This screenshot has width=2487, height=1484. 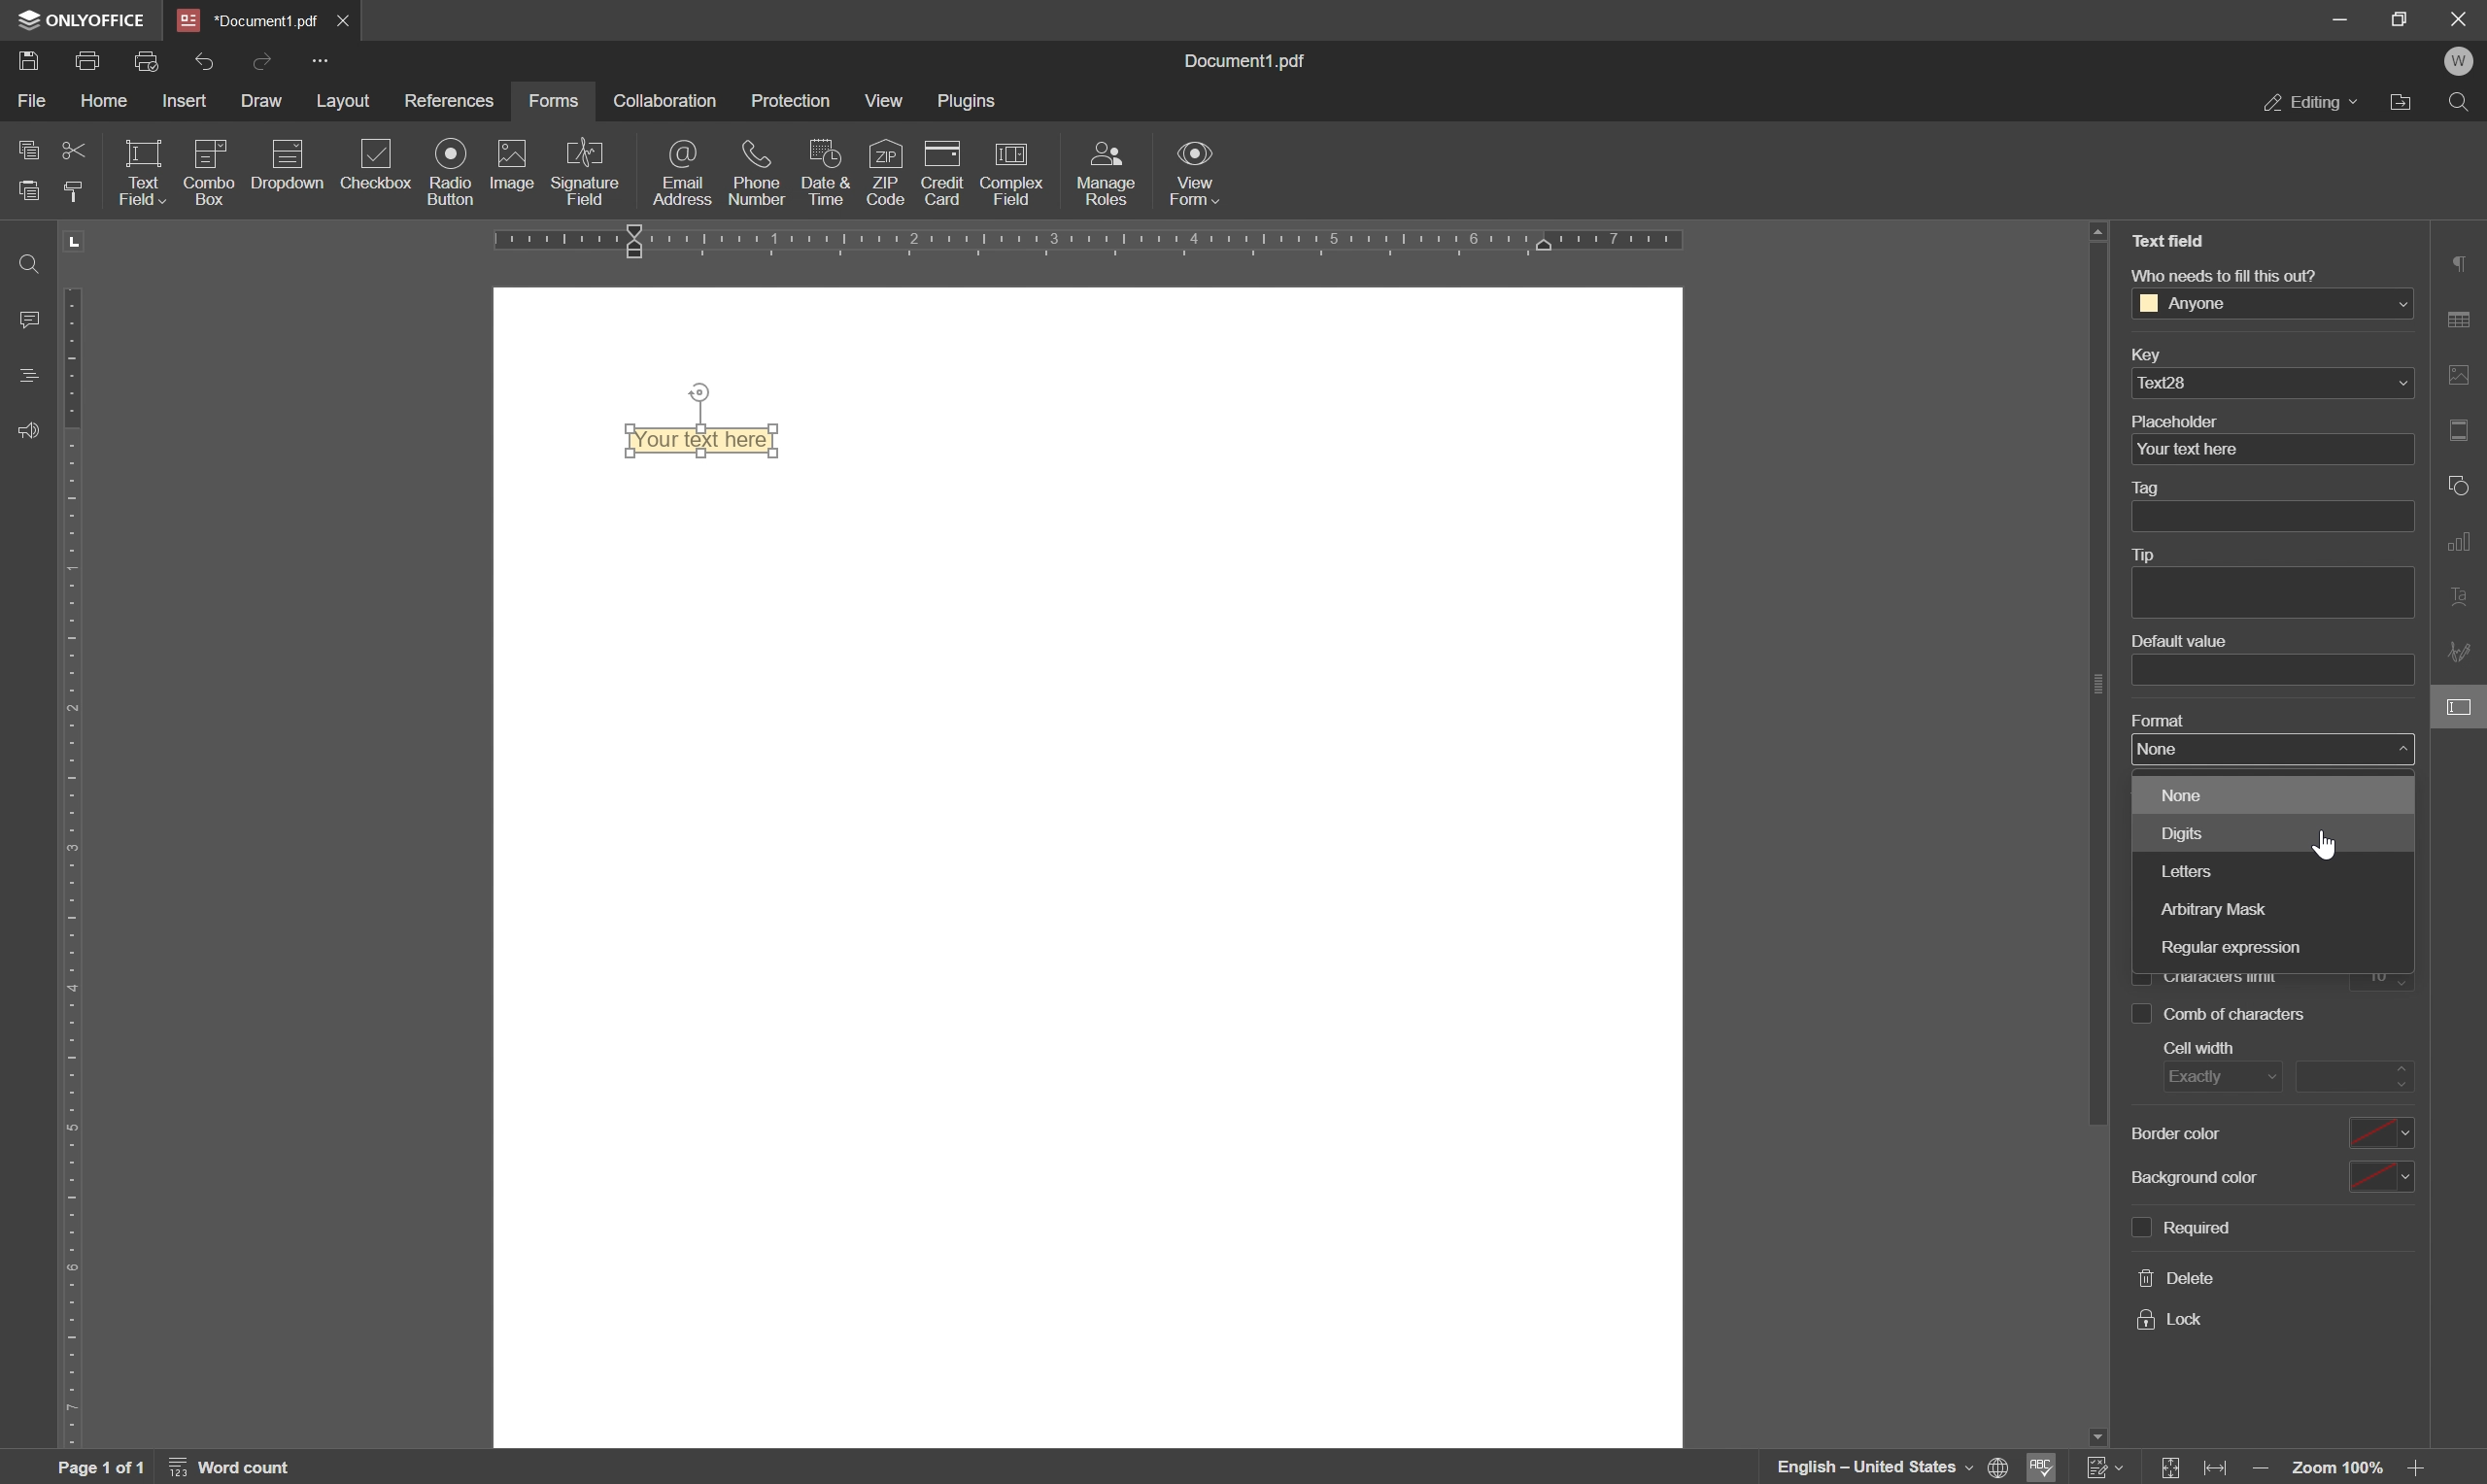 What do you see at coordinates (2461, 484) in the screenshot?
I see `shape settings` at bounding box center [2461, 484].